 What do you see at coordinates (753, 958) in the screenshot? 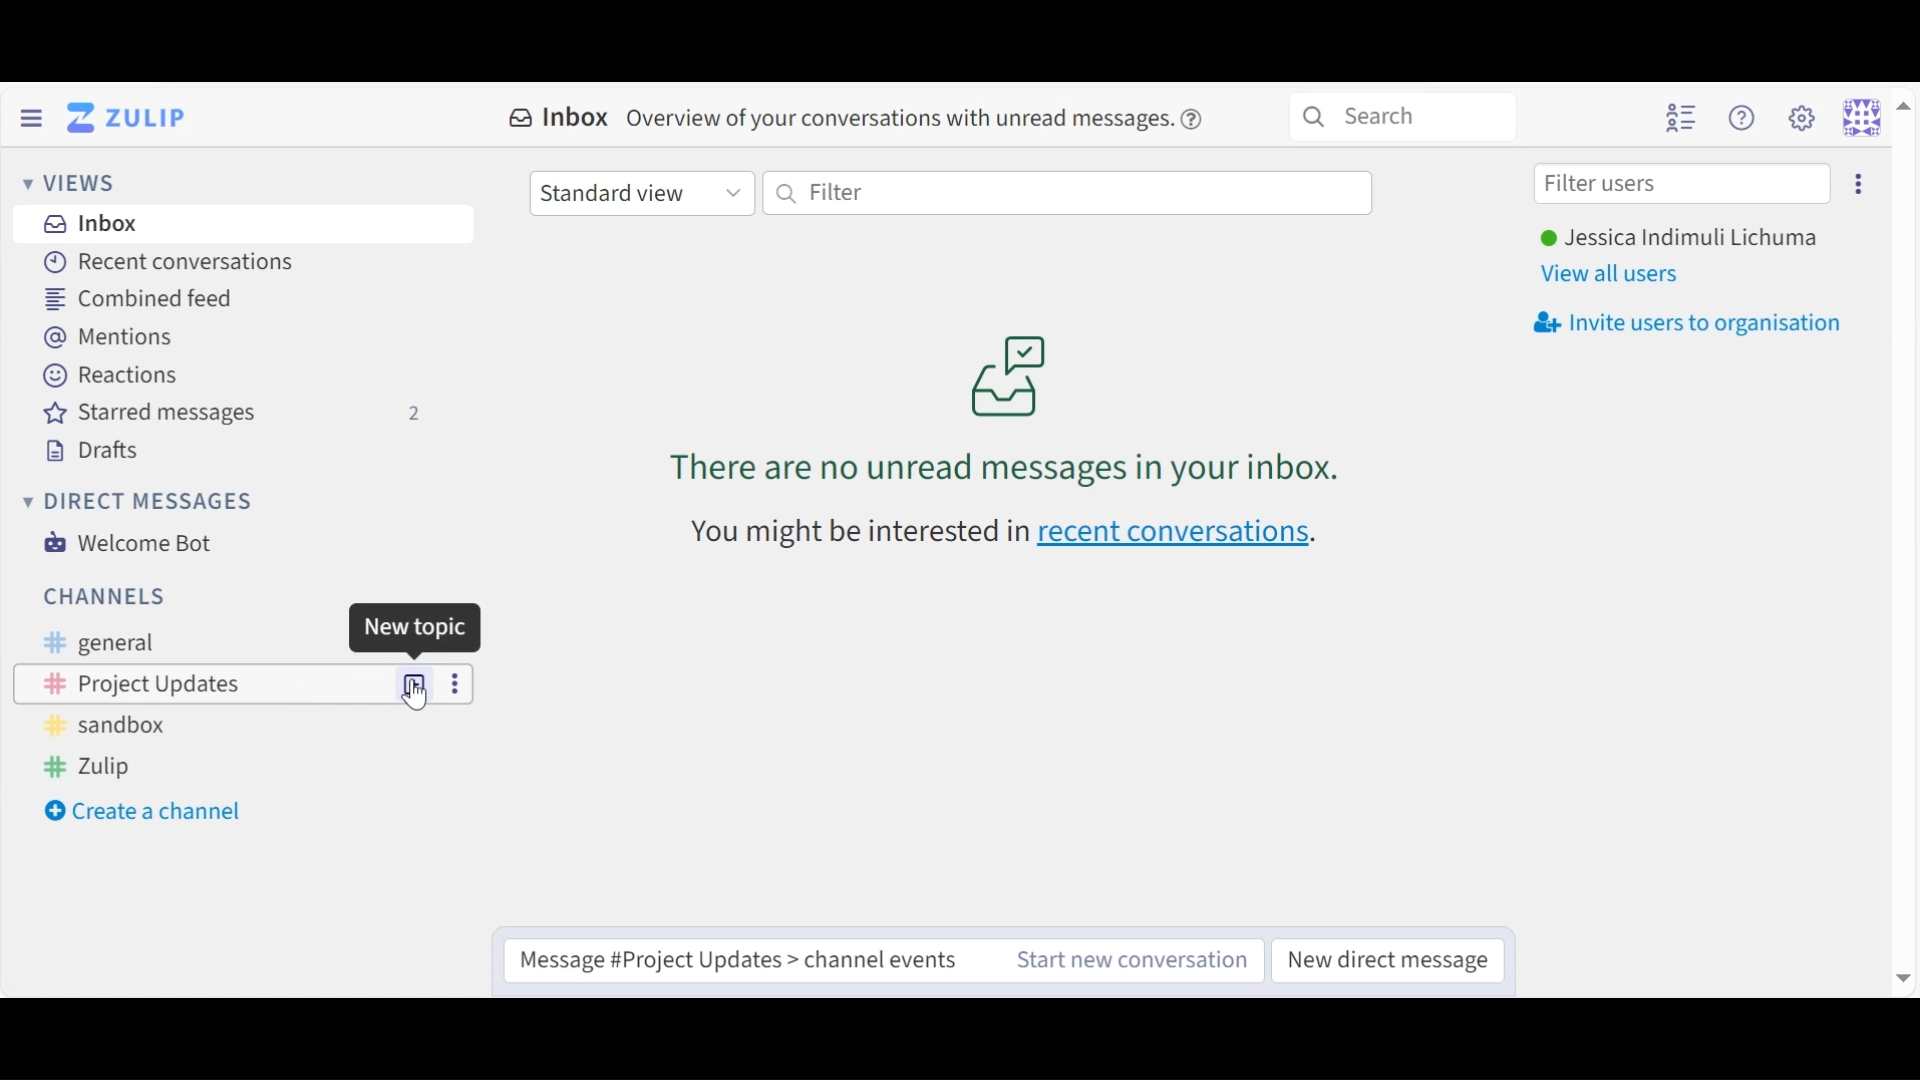
I see `Reply to message` at bounding box center [753, 958].